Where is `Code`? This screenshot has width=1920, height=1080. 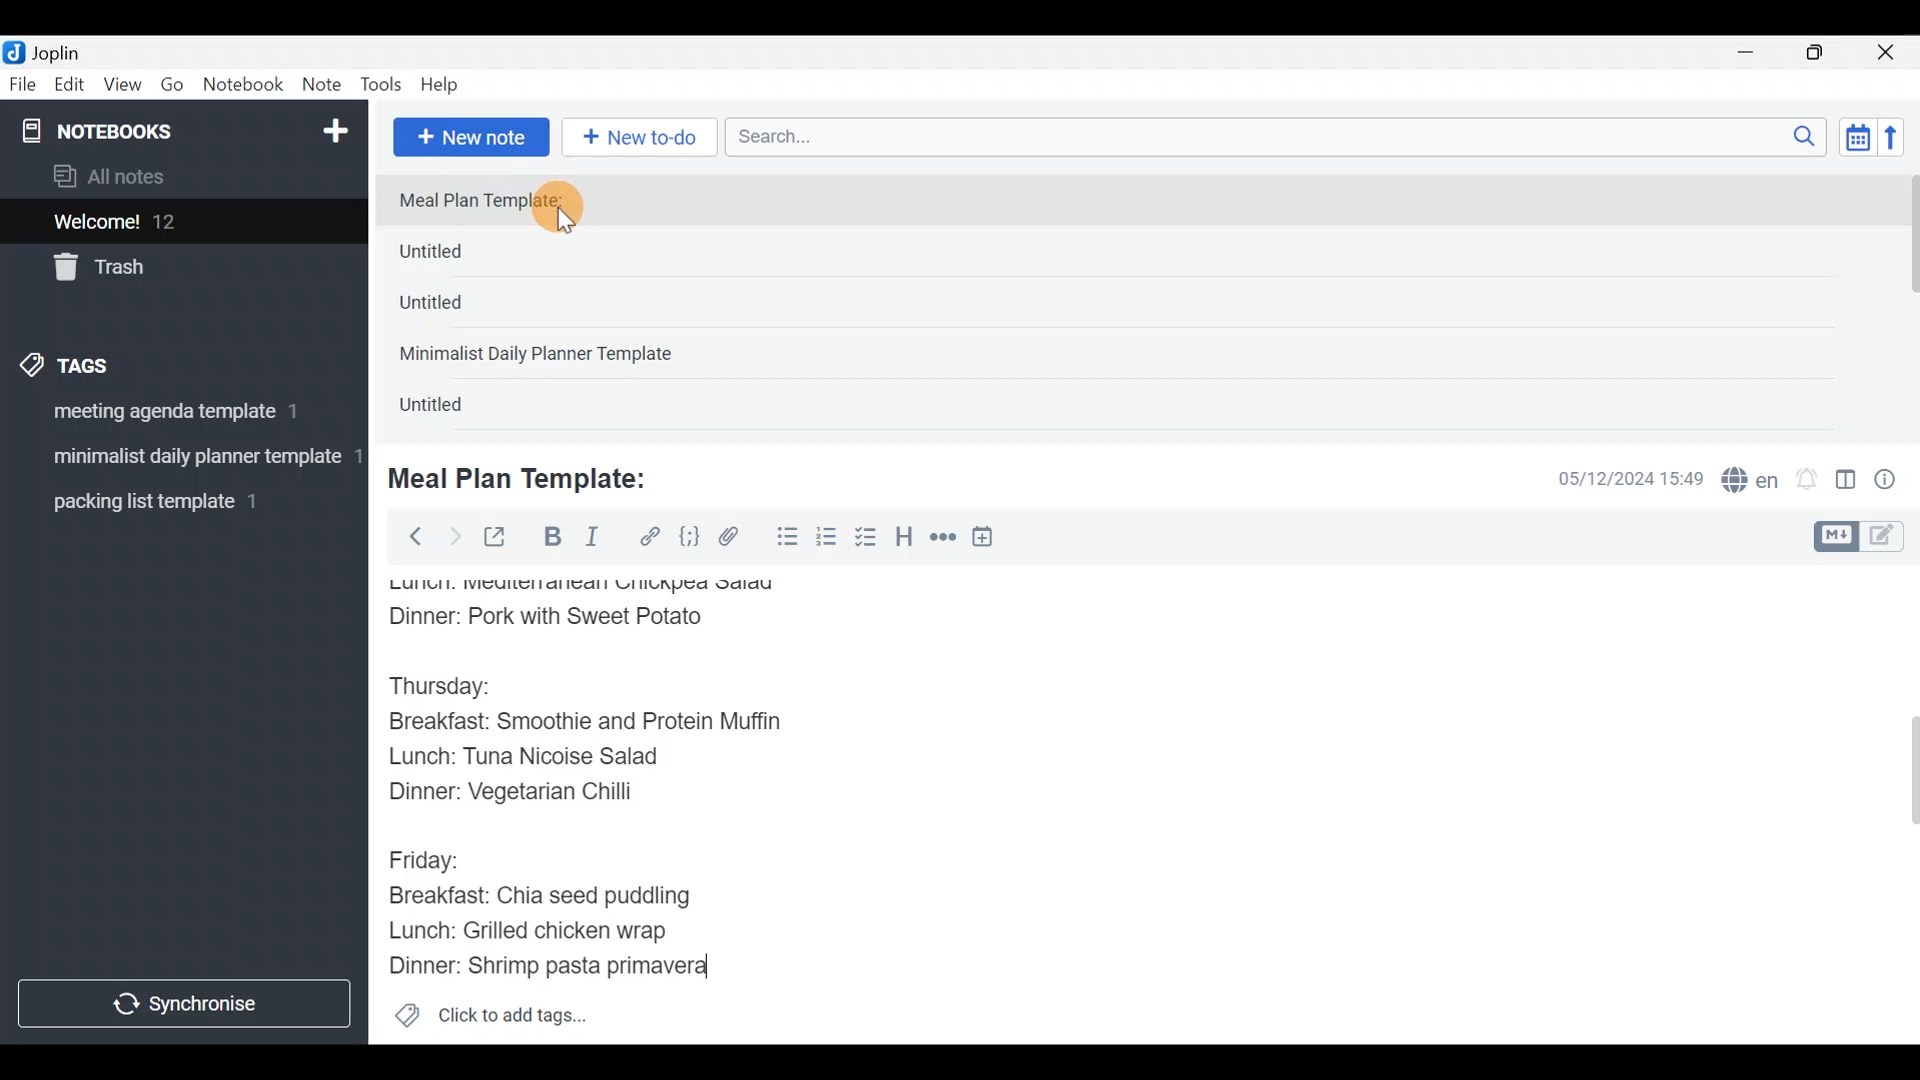
Code is located at coordinates (687, 536).